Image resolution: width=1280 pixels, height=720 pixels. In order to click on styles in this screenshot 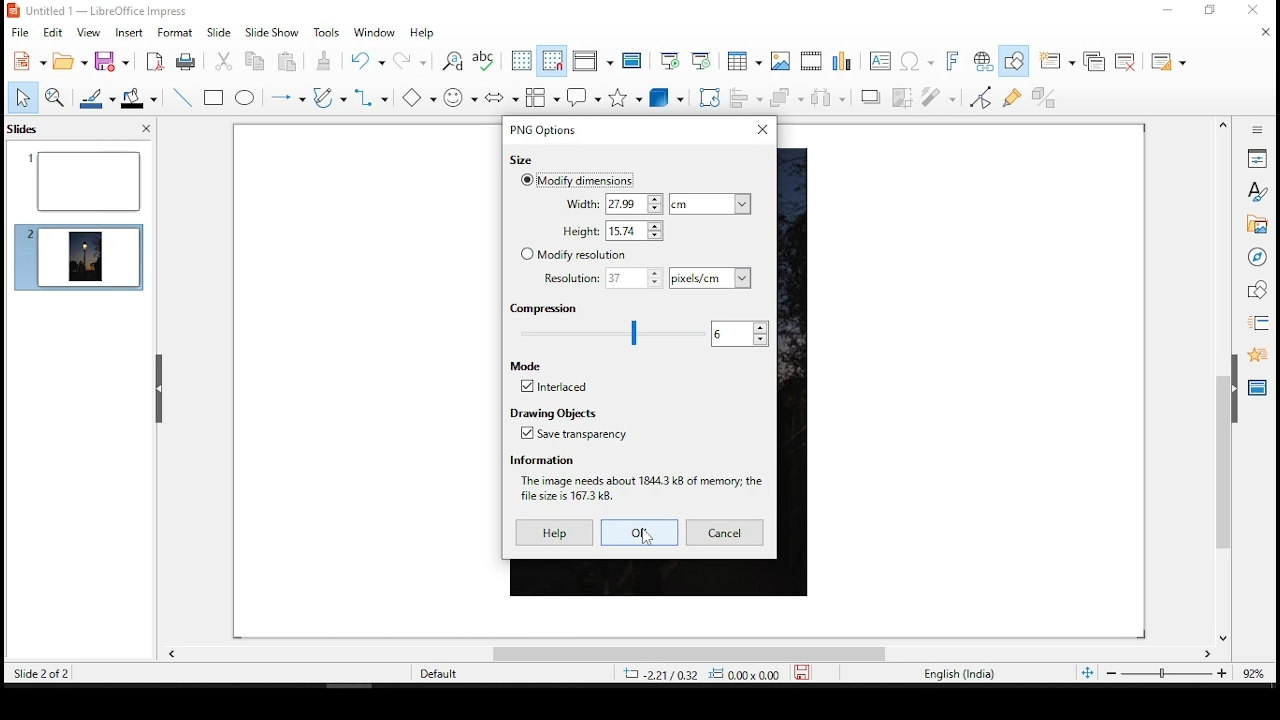, I will do `click(1255, 192)`.